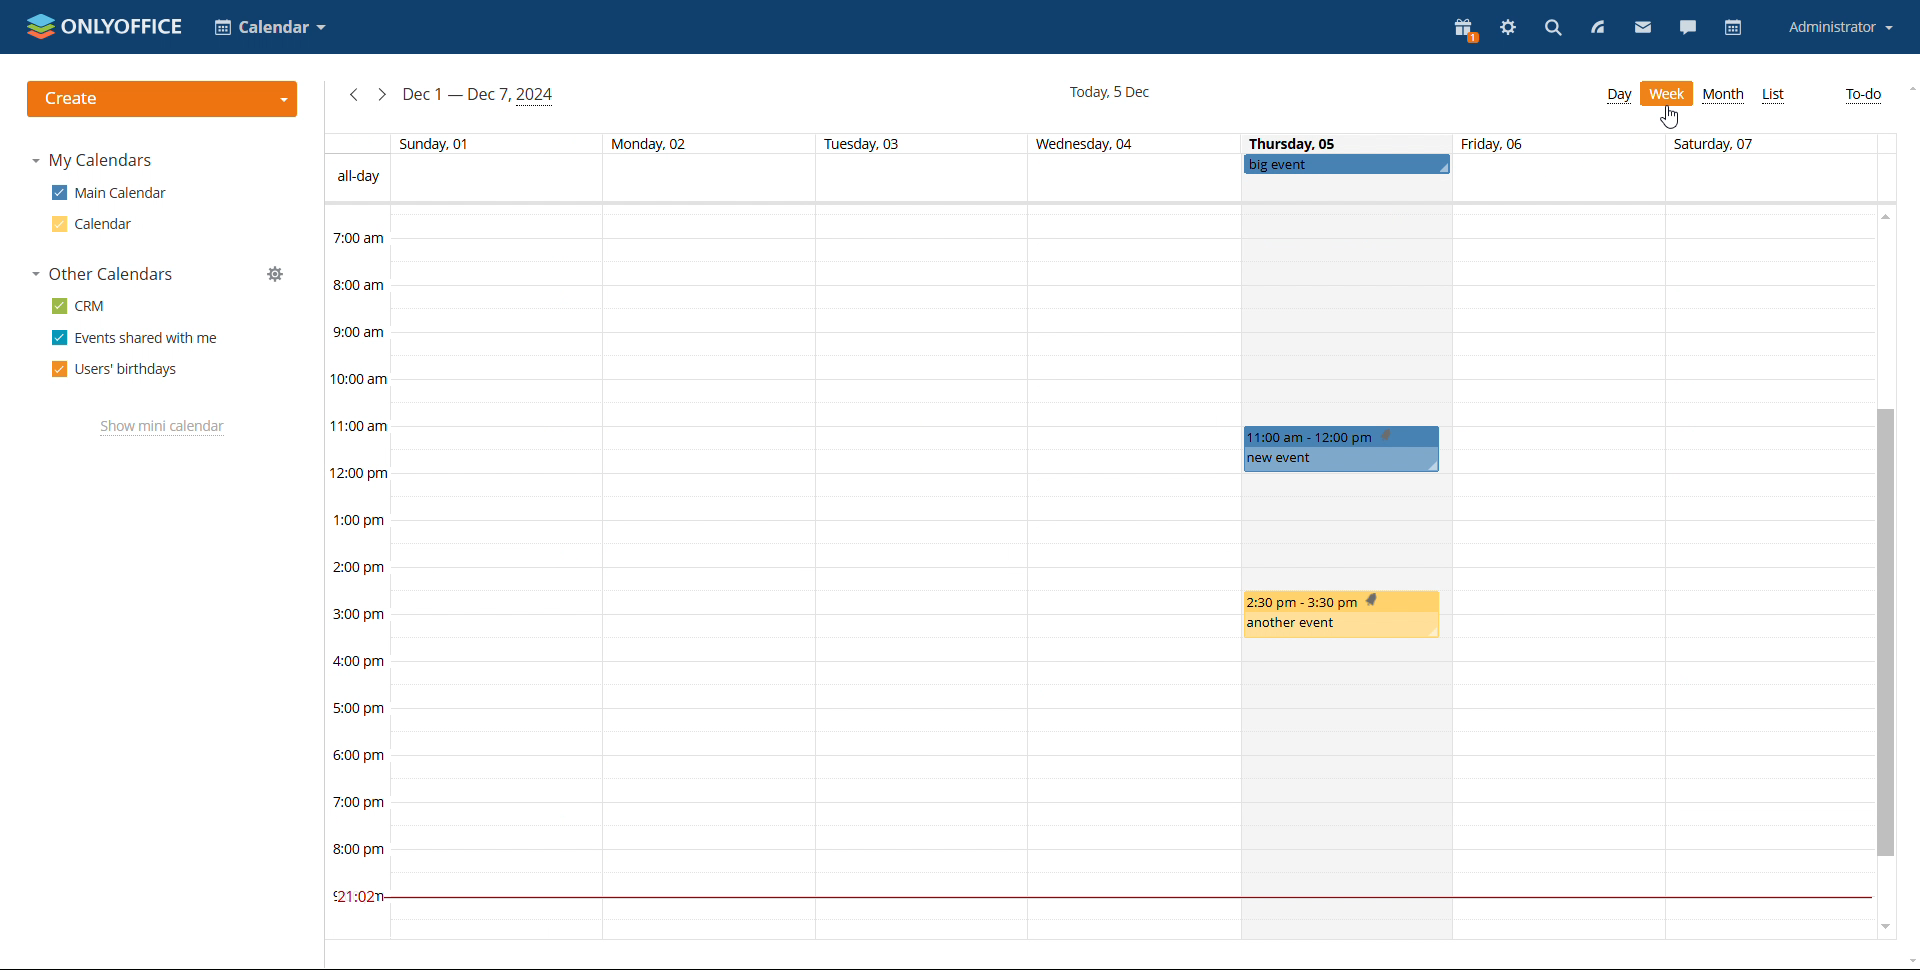  What do you see at coordinates (1108, 92) in the screenshot?
I see `current date` at bounding box center [1108, 92].